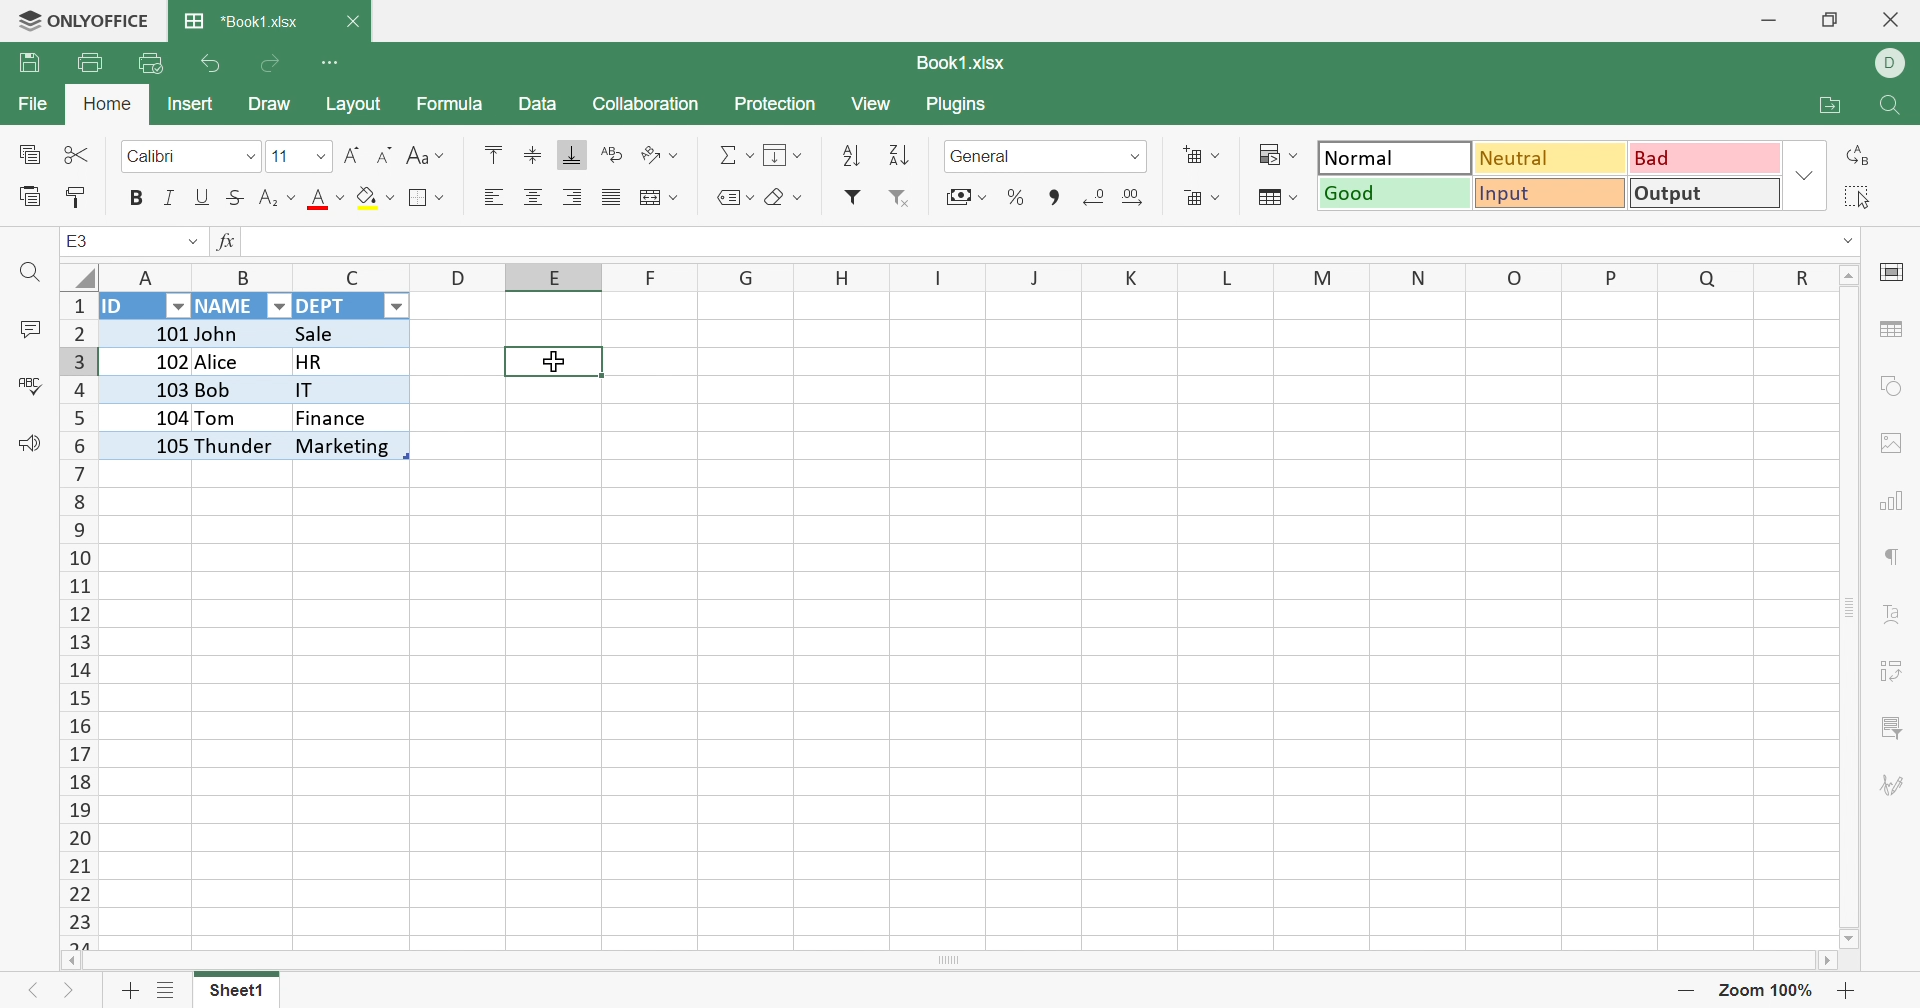 The image size is (1920, 1008). What do you see at coordinates (963, 107) in the screenshot?
I see `Plugins` at bounding box center [963, 107].